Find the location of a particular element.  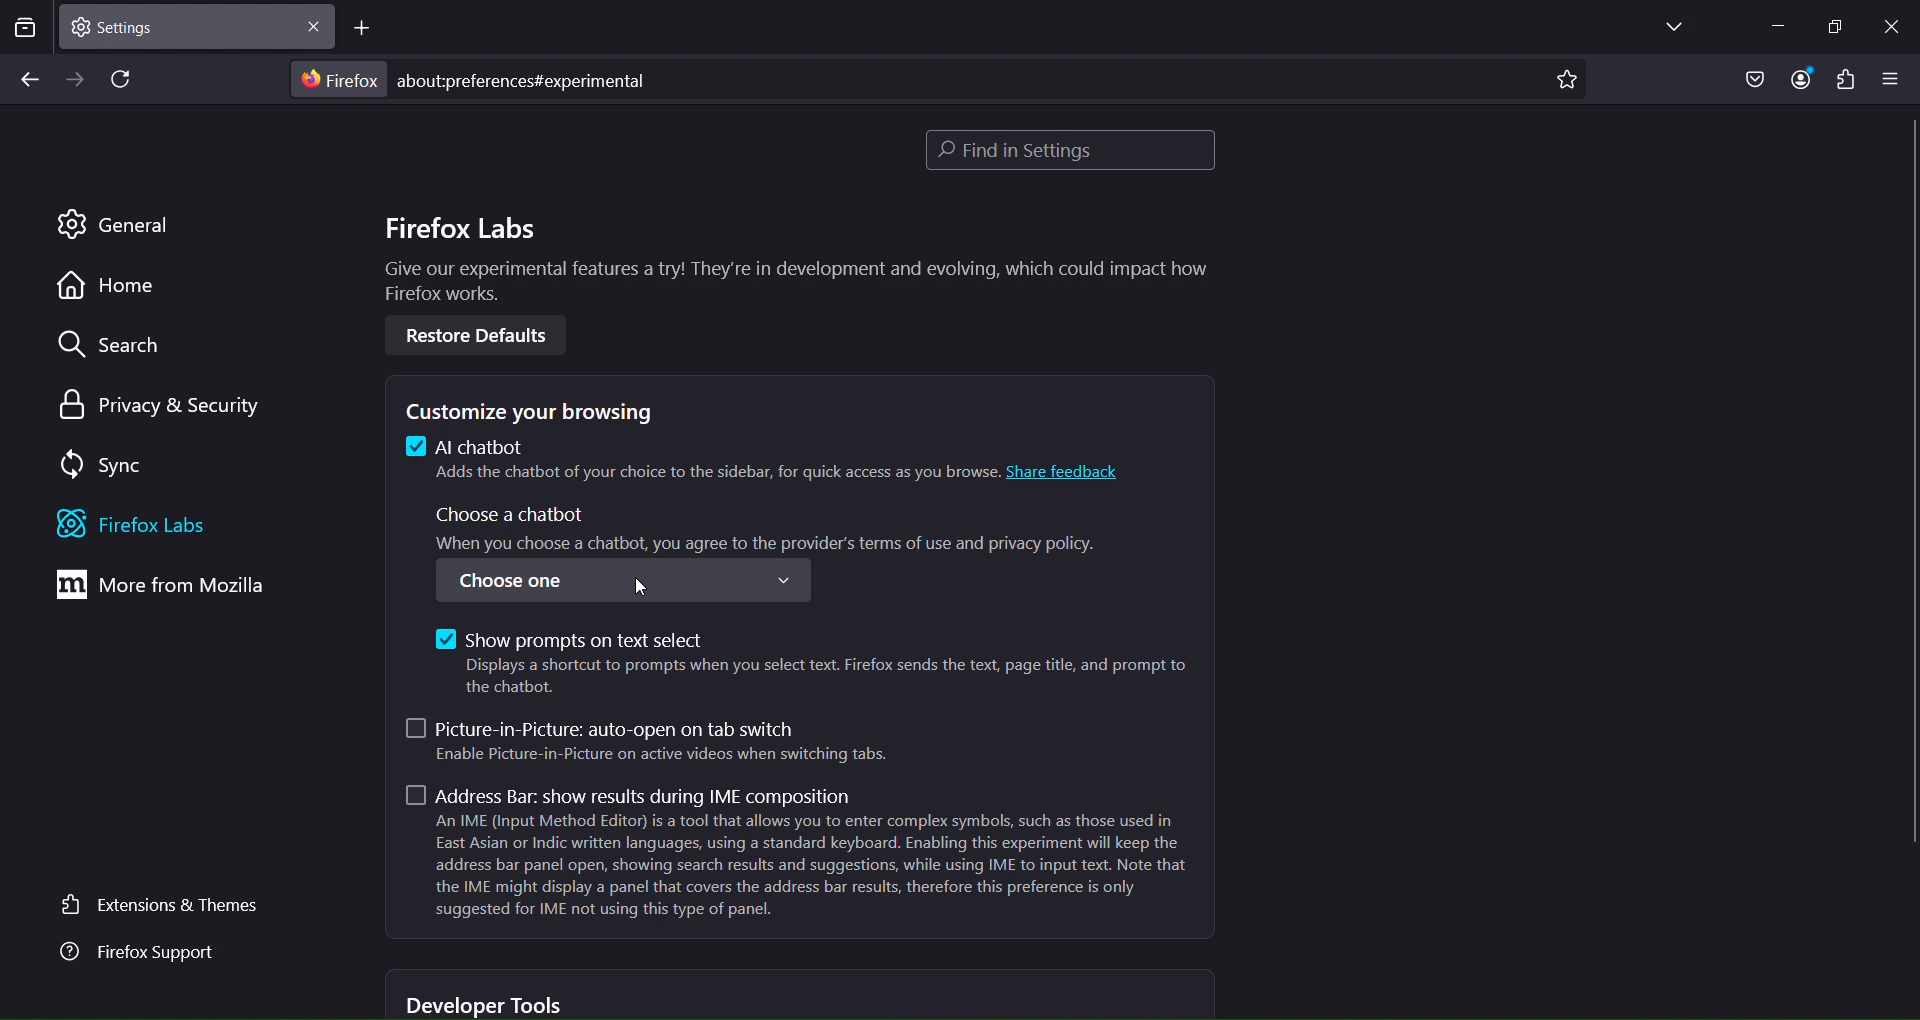

firefox labs is located at coordinates (163, 525).